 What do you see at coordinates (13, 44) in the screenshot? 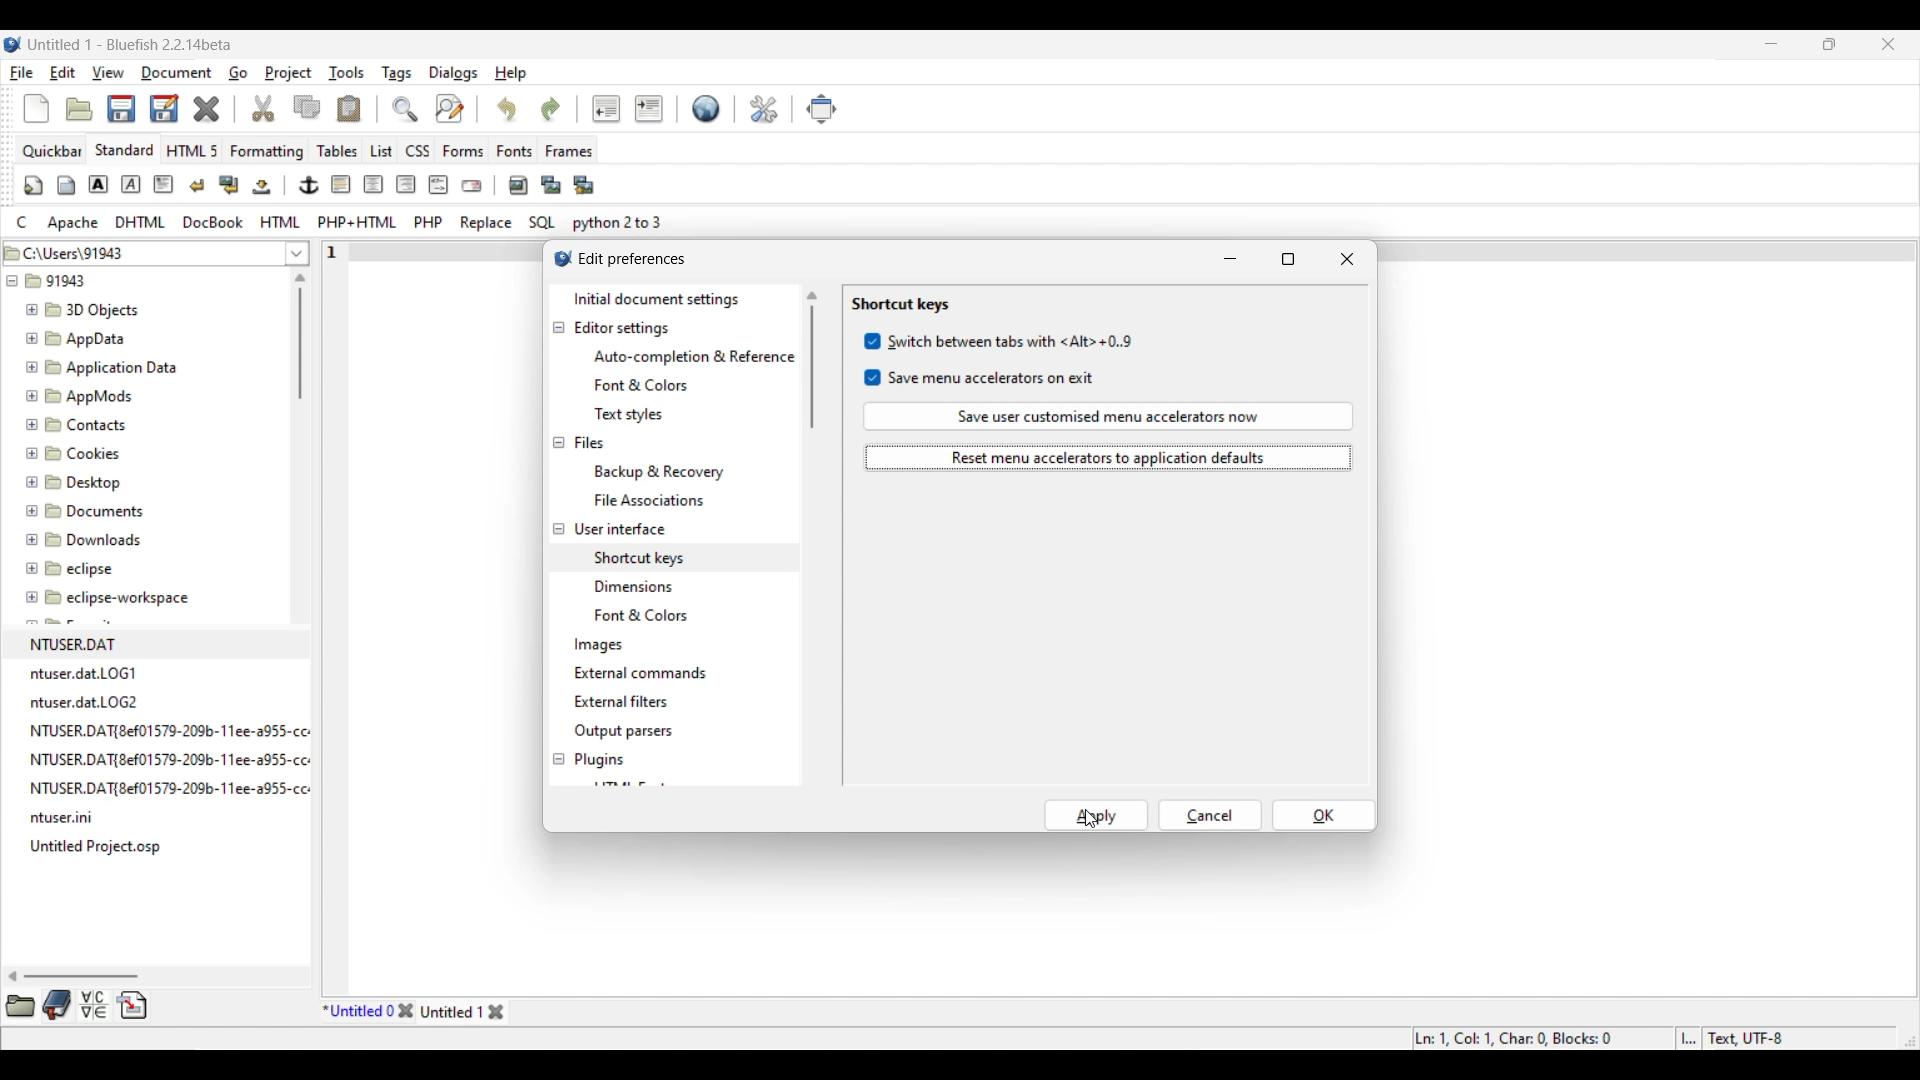
I see `Software logo` at bounding box center [13, 44].